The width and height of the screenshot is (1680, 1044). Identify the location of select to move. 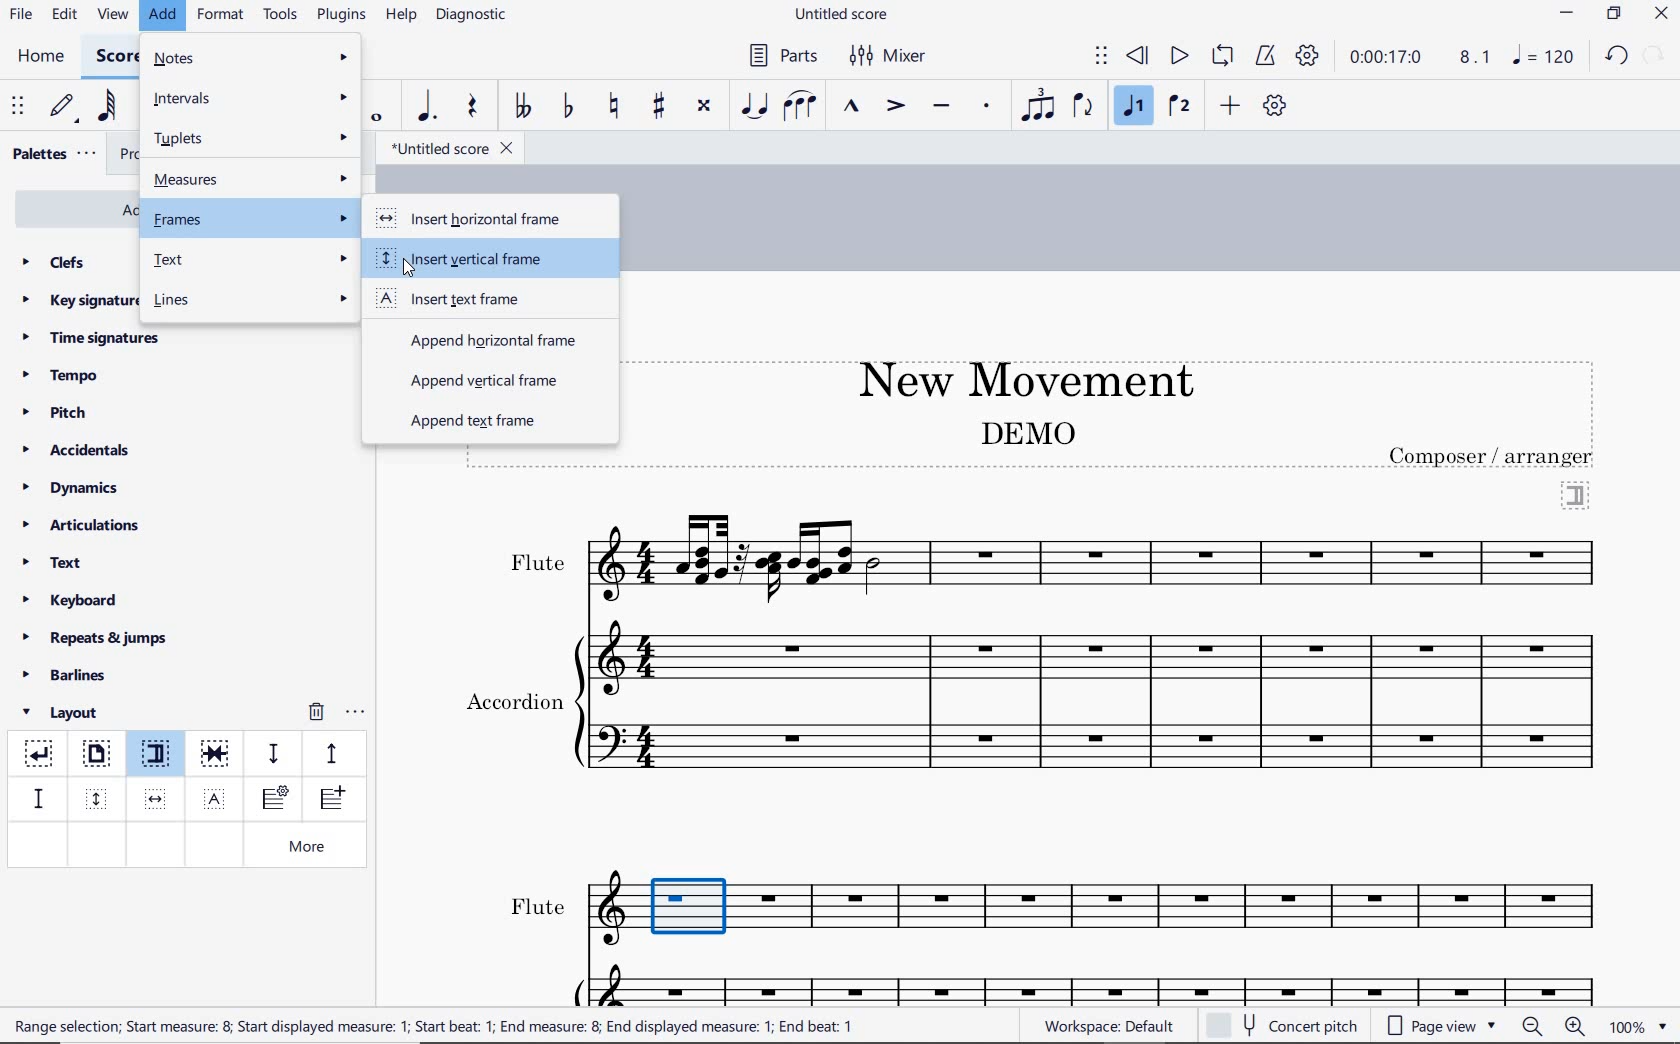
(1101, 57).